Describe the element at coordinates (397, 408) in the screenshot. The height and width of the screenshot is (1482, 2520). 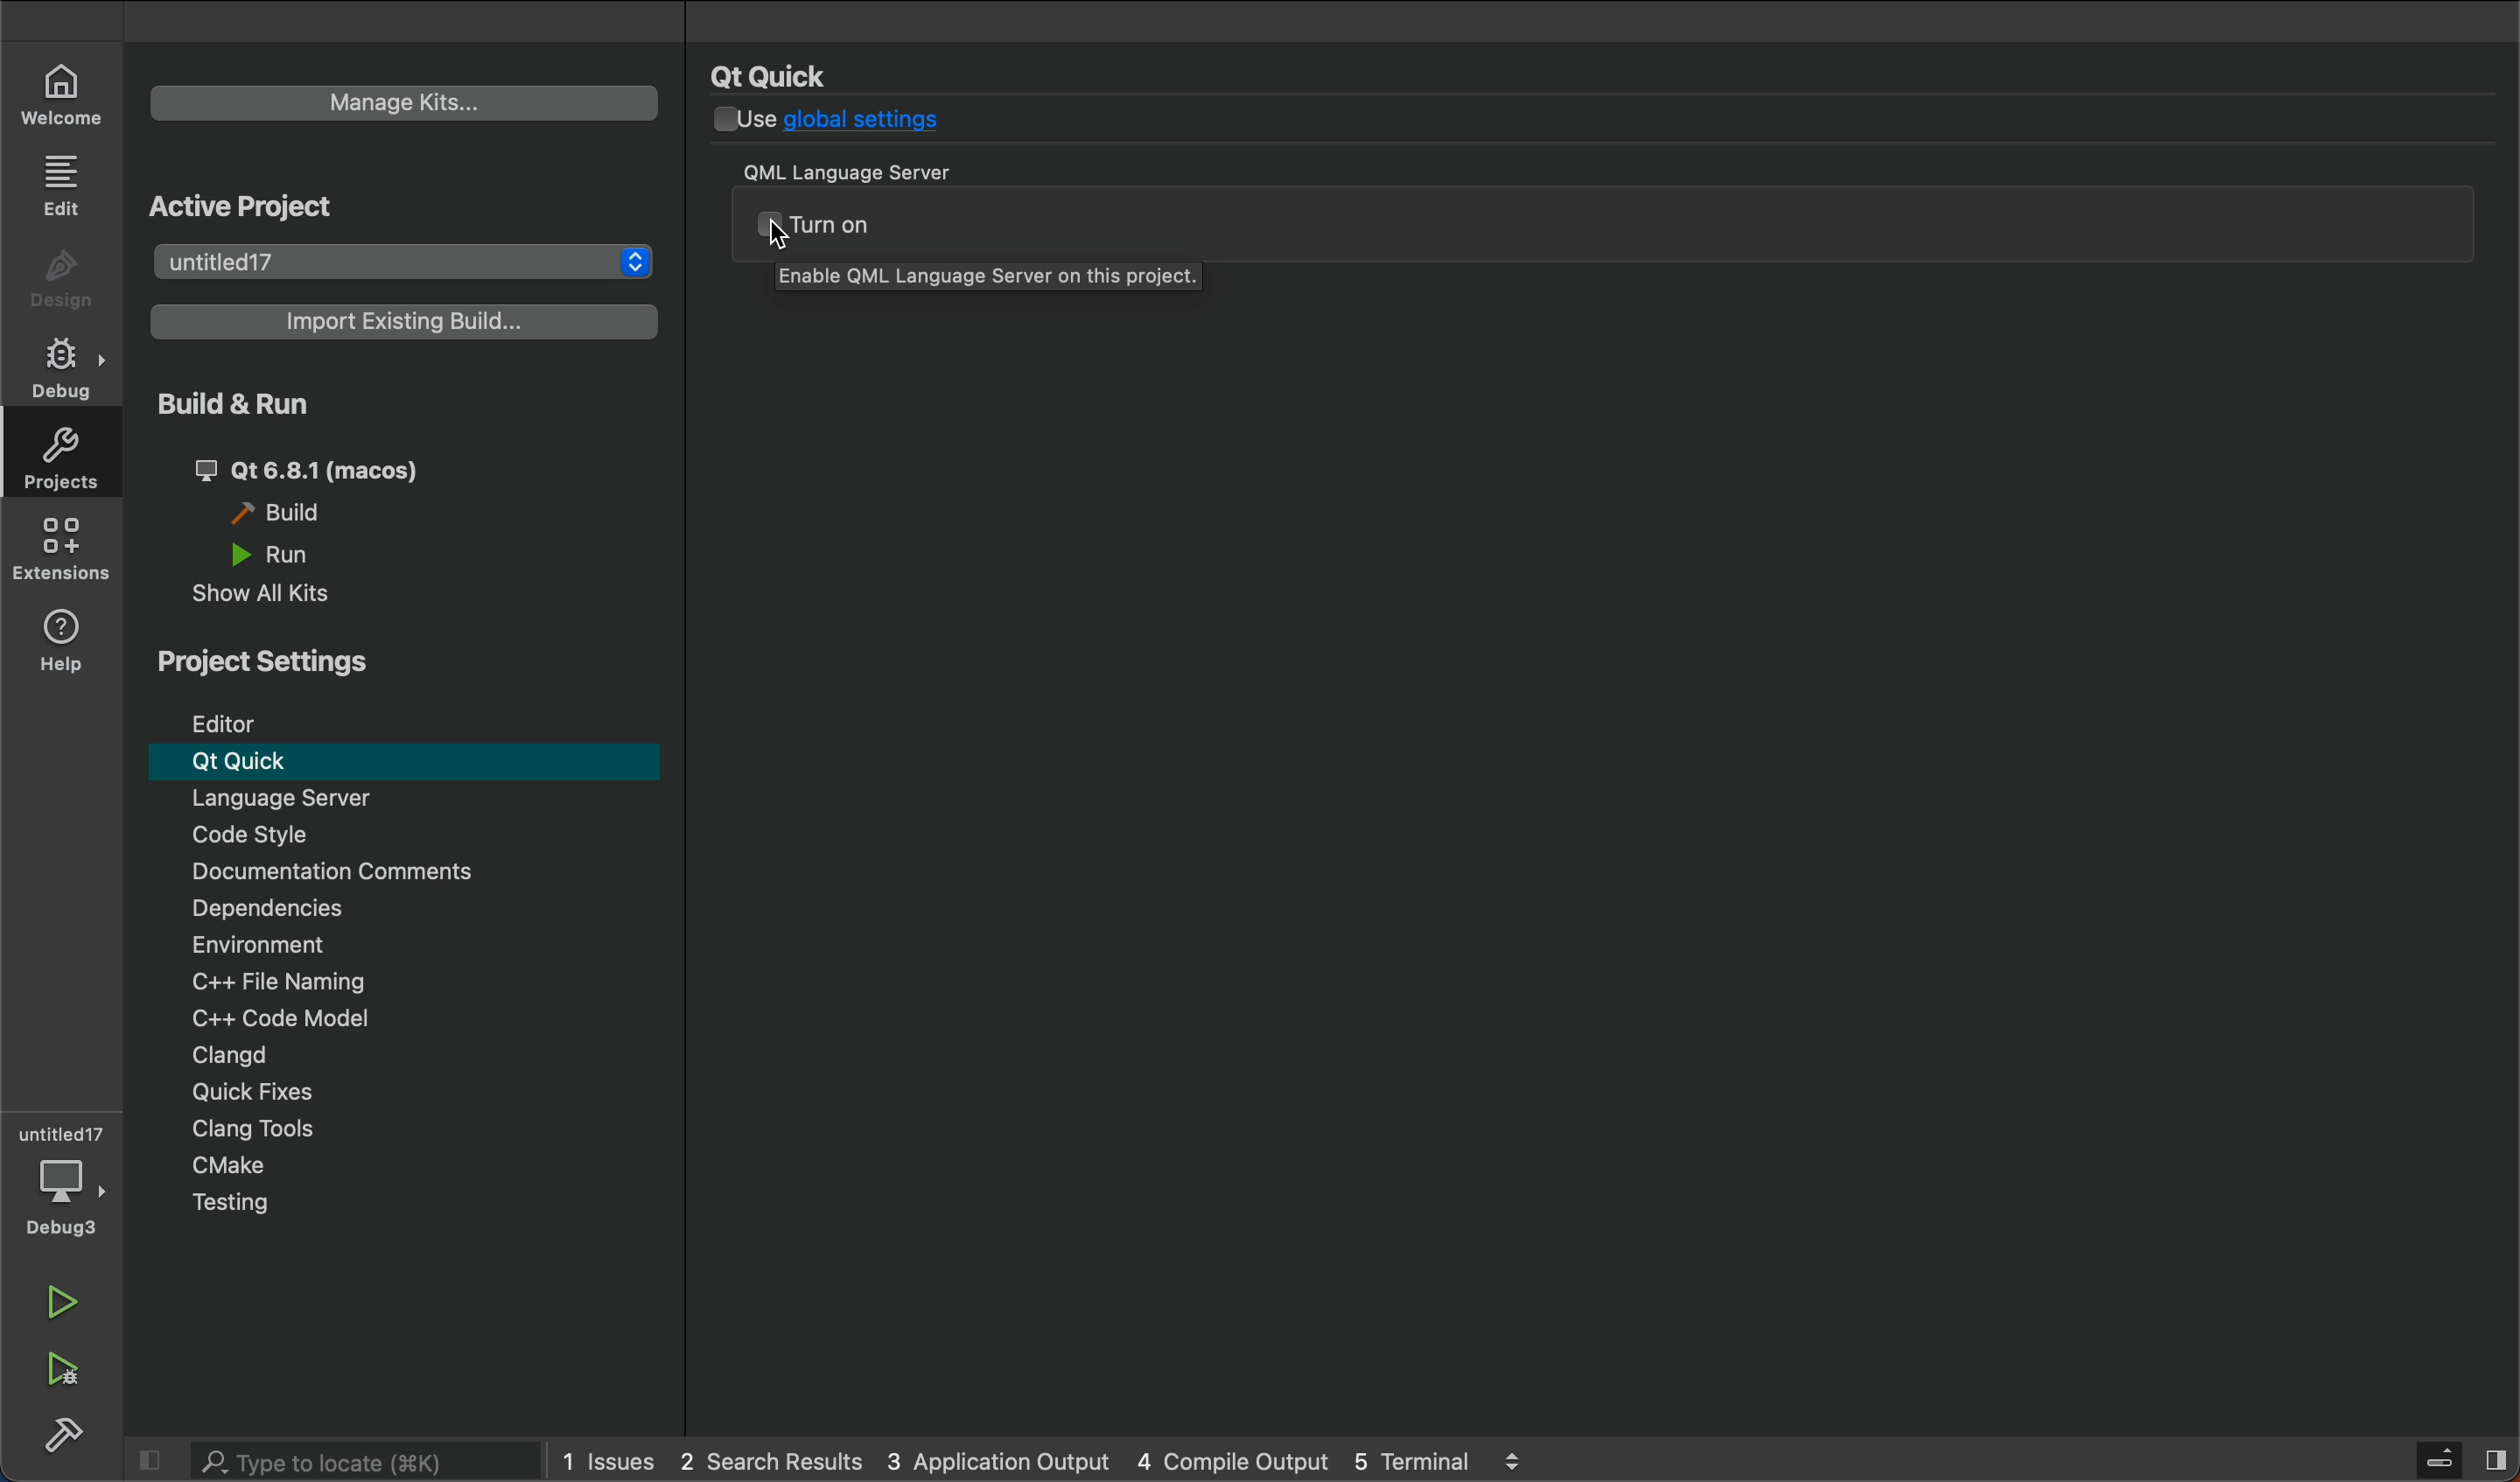
I see `run and build` at that location.